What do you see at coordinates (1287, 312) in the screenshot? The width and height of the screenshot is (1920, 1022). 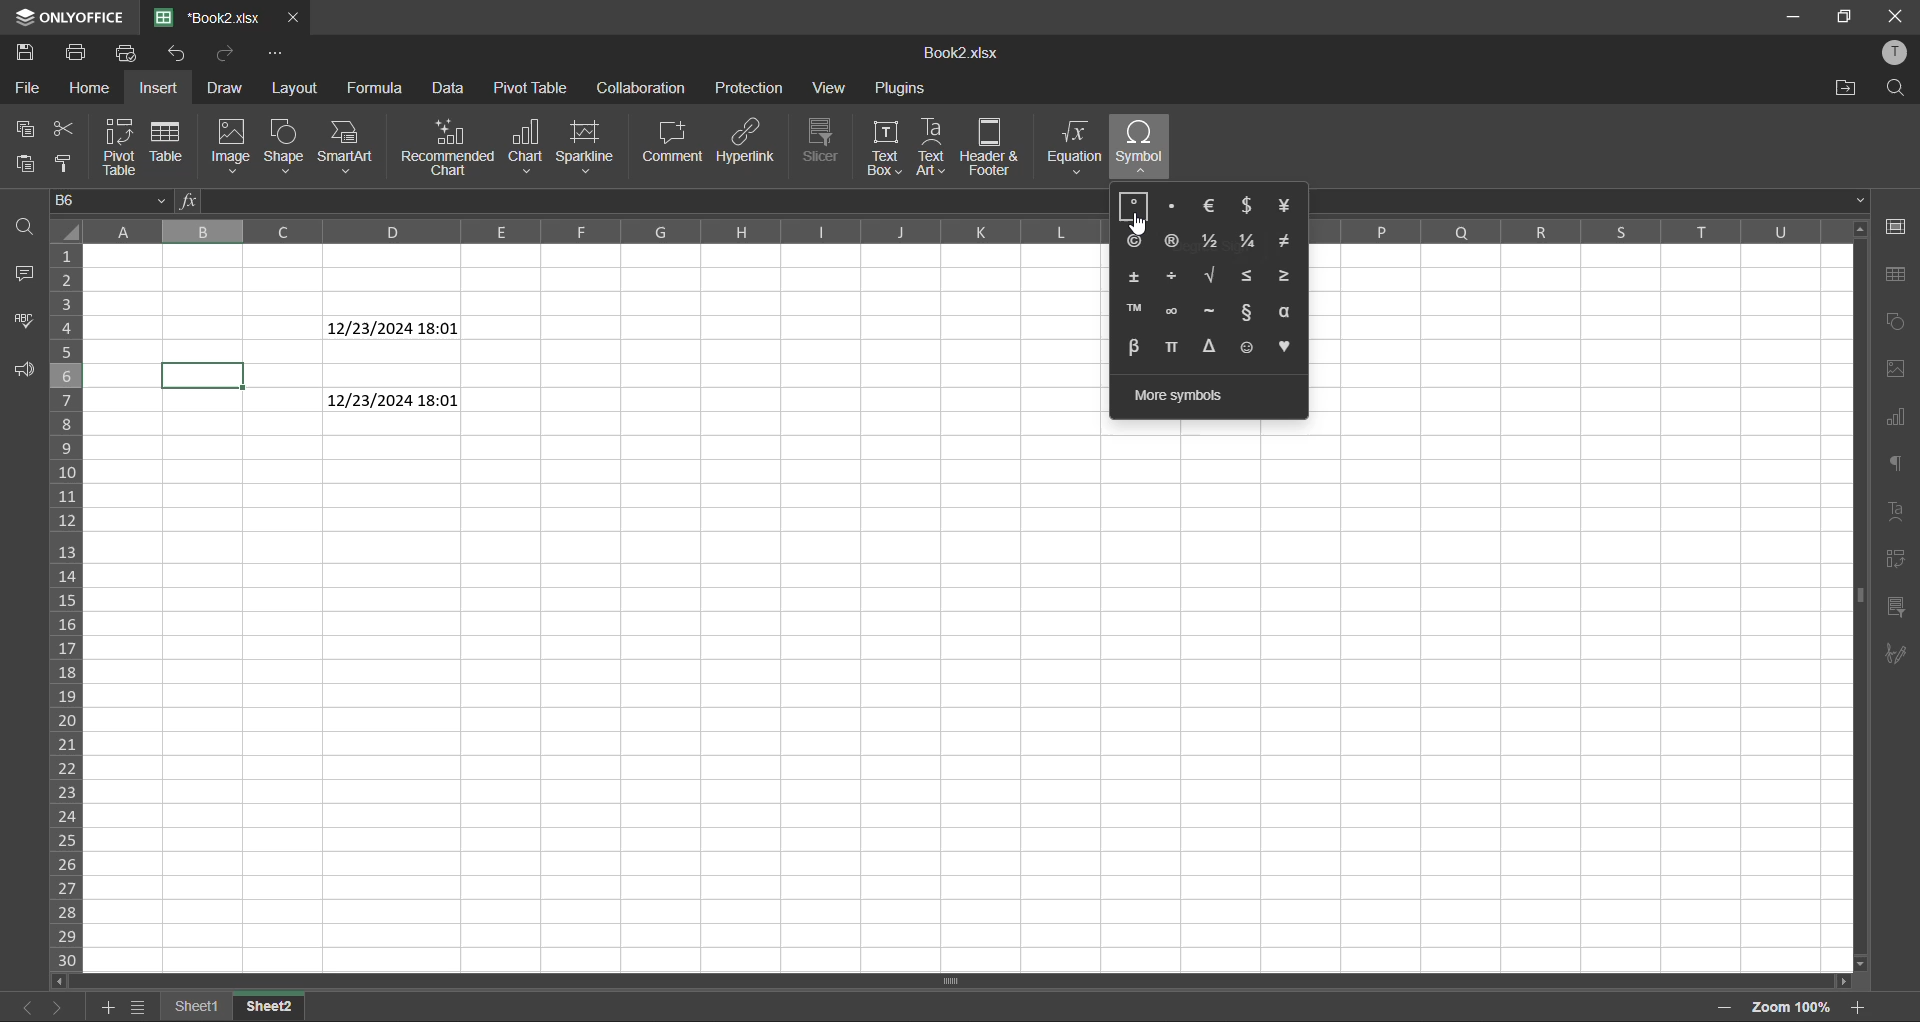 I see `greek small letter alpha` at bounding box center [1287, 312].